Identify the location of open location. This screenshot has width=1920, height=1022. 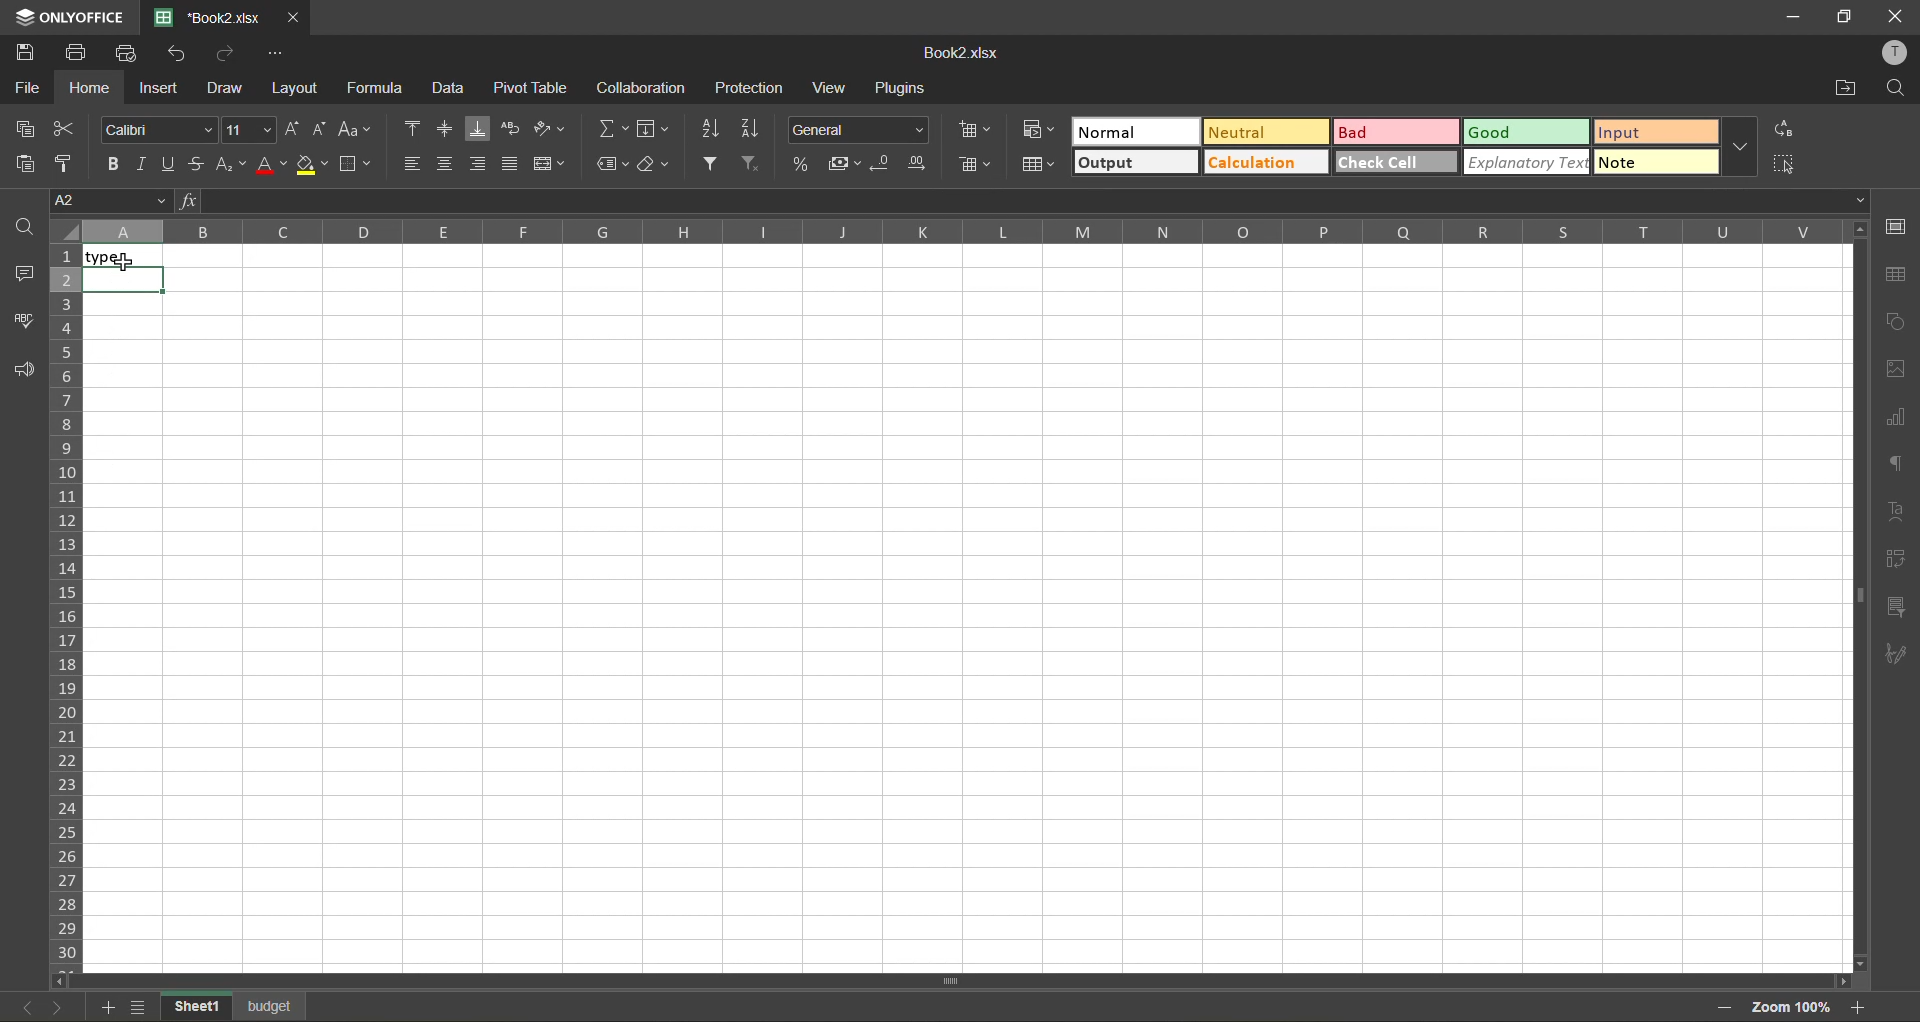
(1848, 87).